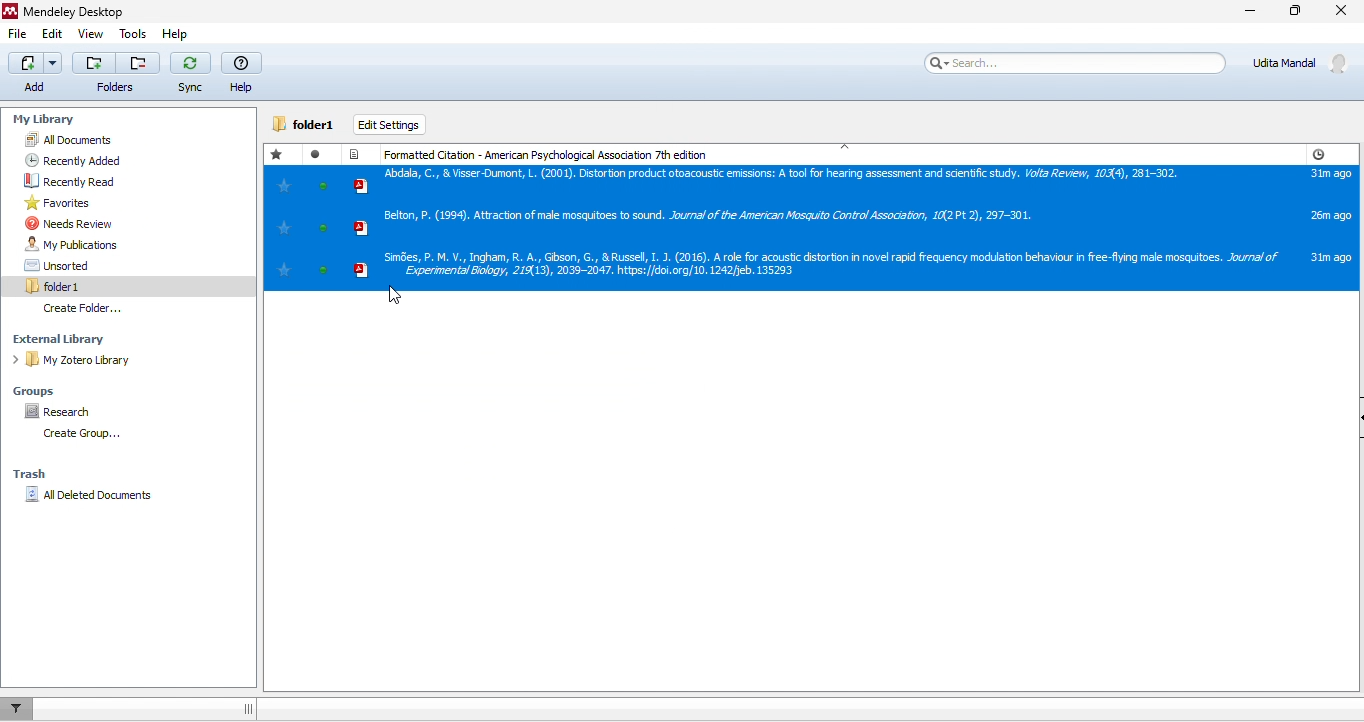 Image resolution: width=1364 pixels, height=722 pixels. What do you see at coordinates (78, 265) in the screenshot?
I see `unsorted` at bounding box center [78, 265].